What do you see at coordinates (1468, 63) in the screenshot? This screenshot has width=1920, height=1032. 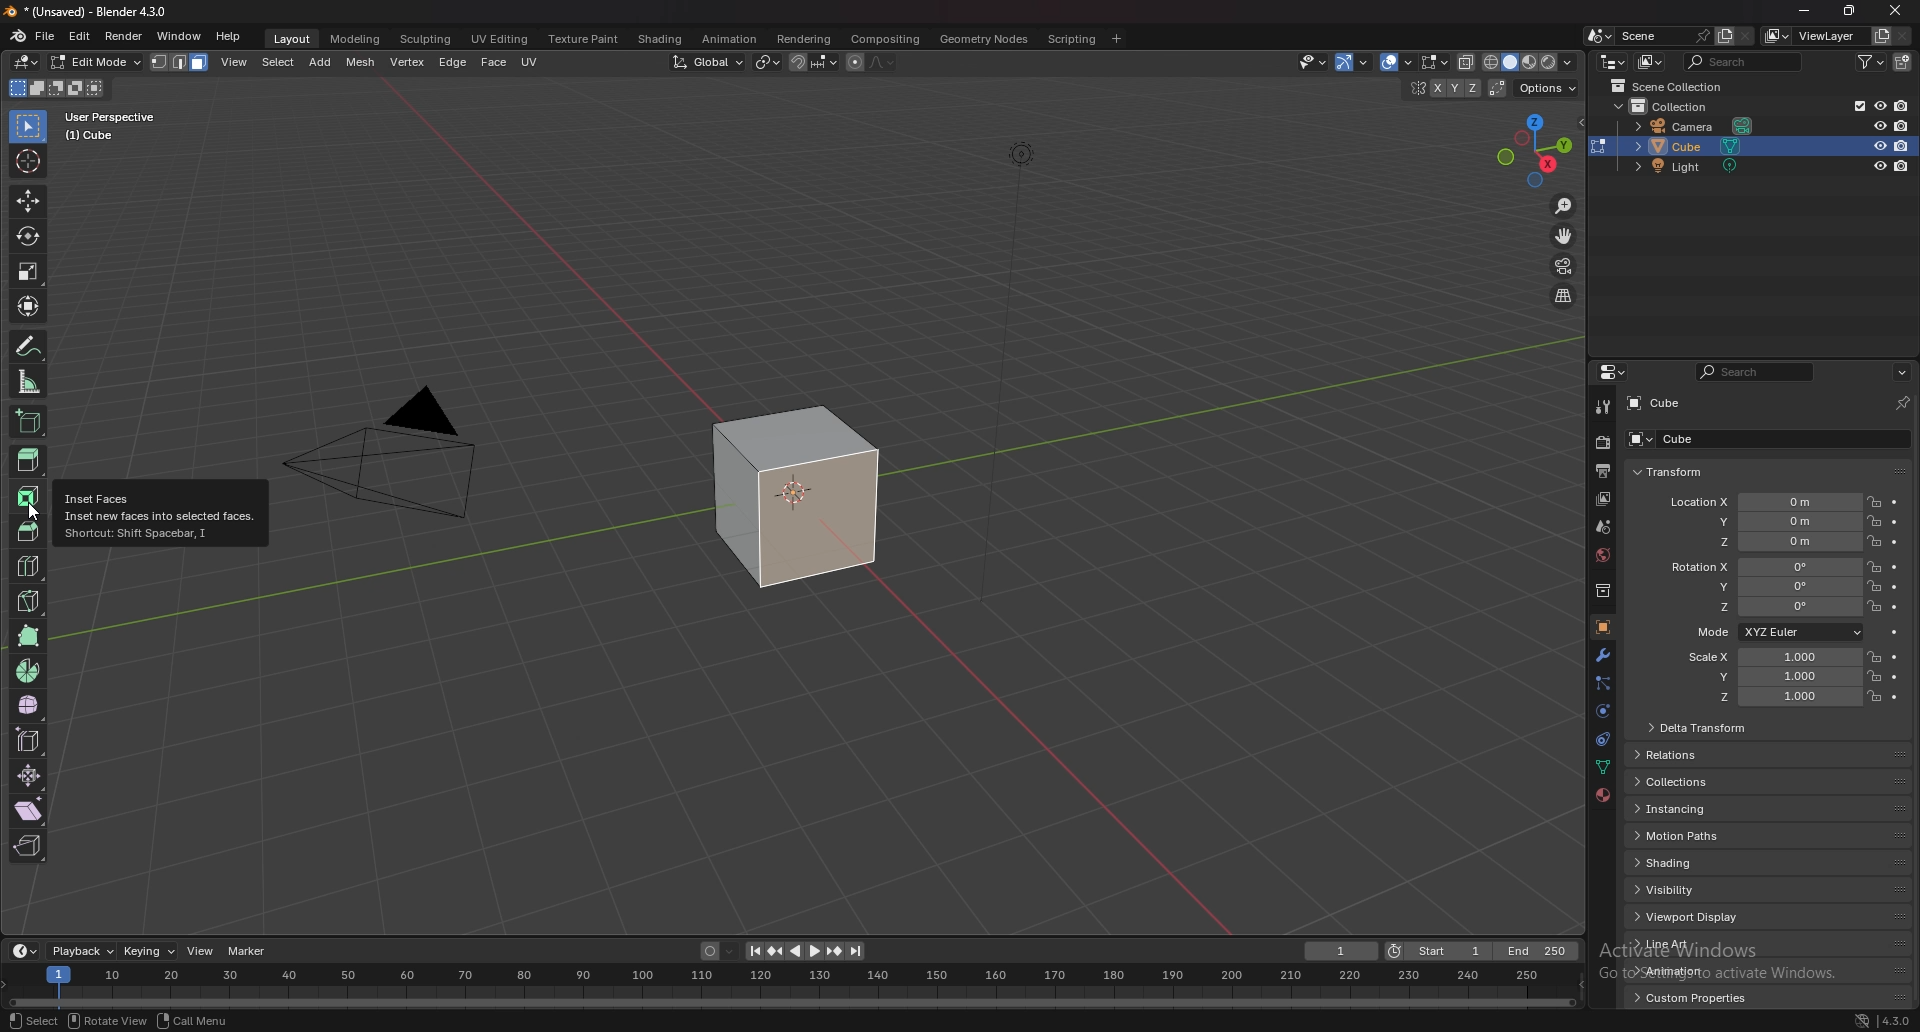 I see `toggle xray` at bounding box center [1468, 63].